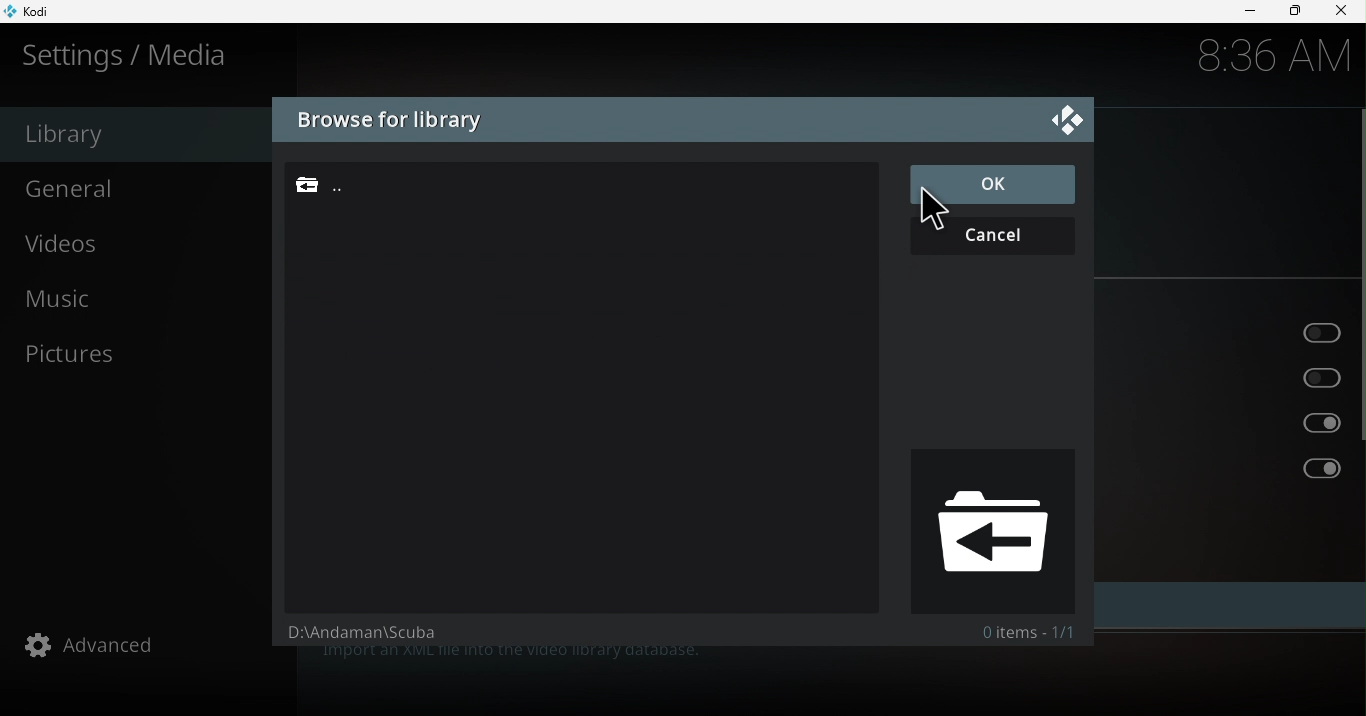  What do you see at coordinates (998, 234) in the screenshot?
I see `Cancel` at bounding box center [998, 234].